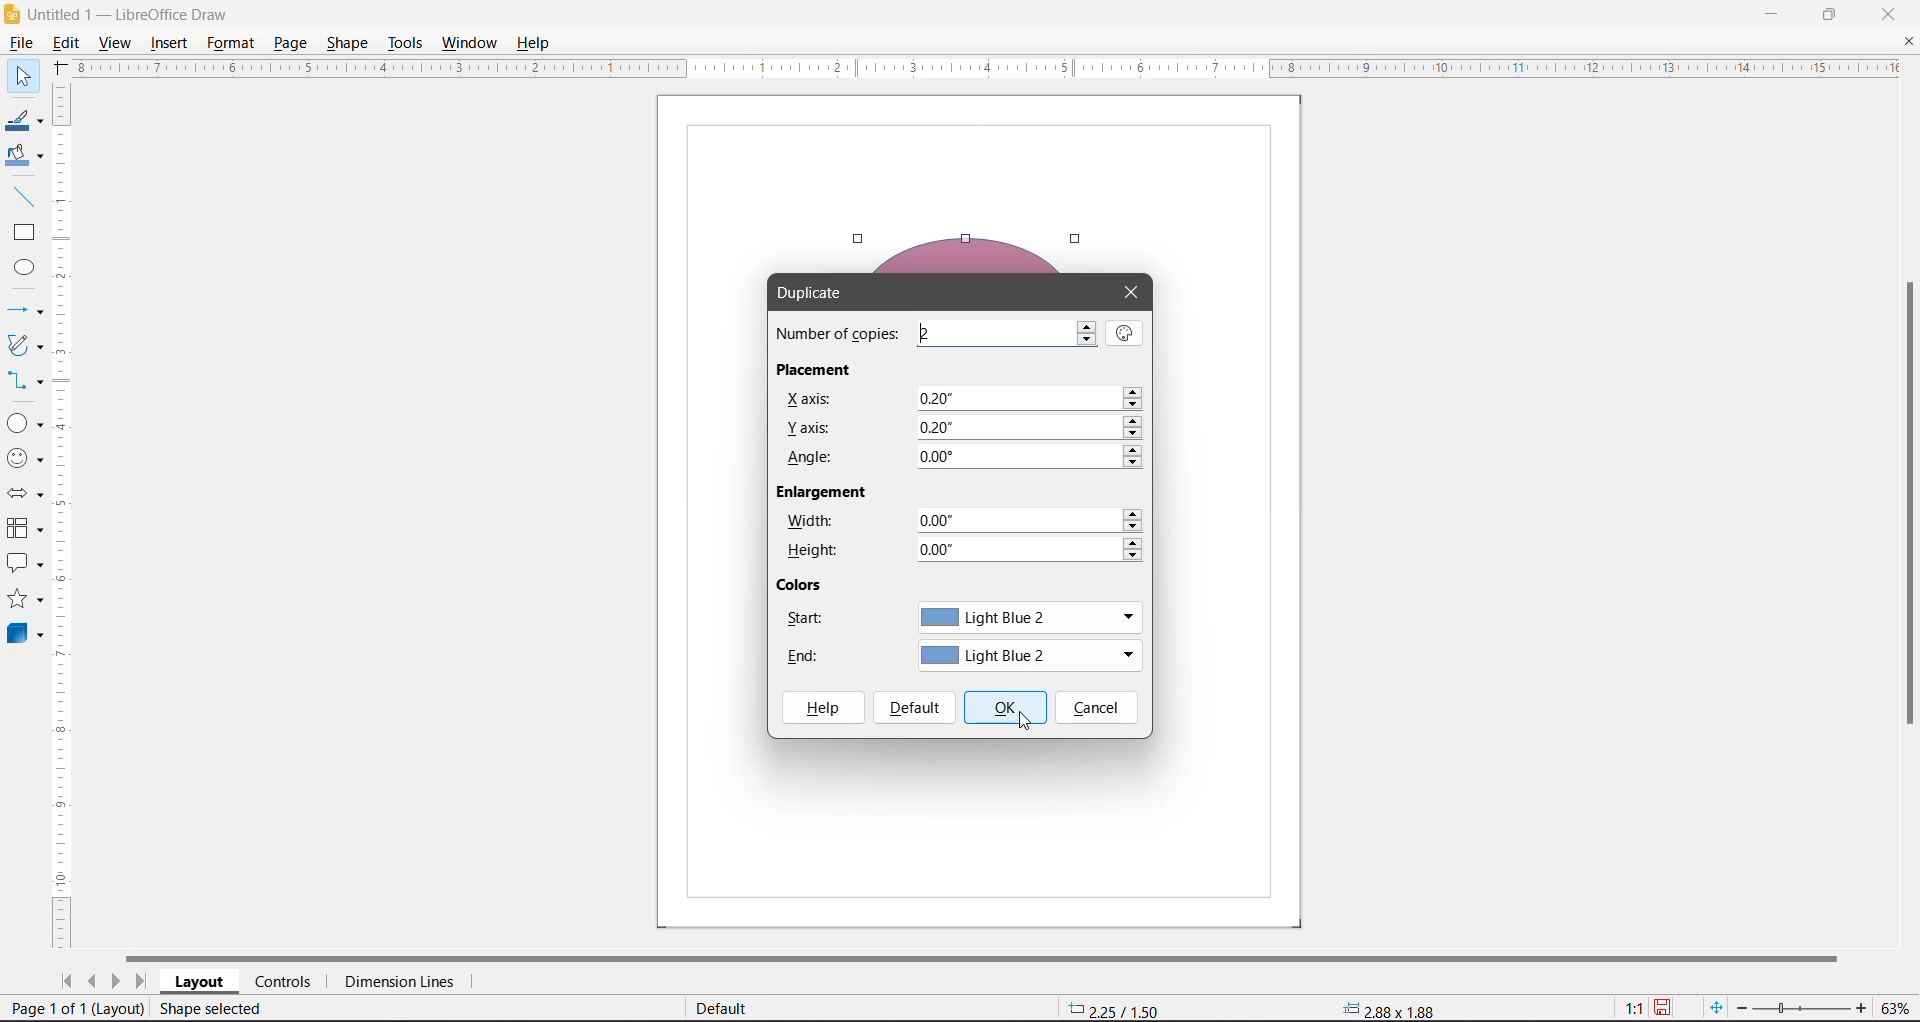  Describe the element at coordinates (12, 13) in the screenshot. I see `Application Logo` at that location.